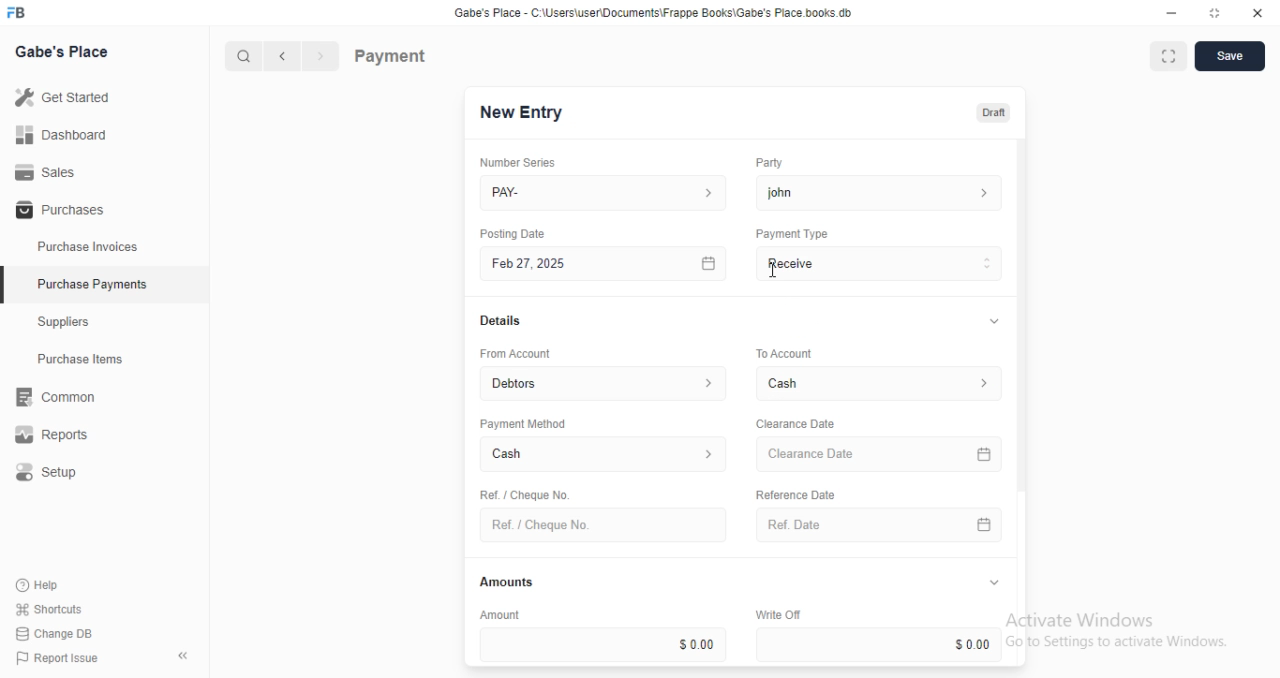  What do you see at coordinates (70, 324) in the screenshot?
I see `Suppliers` at bounding box center [70, 324].